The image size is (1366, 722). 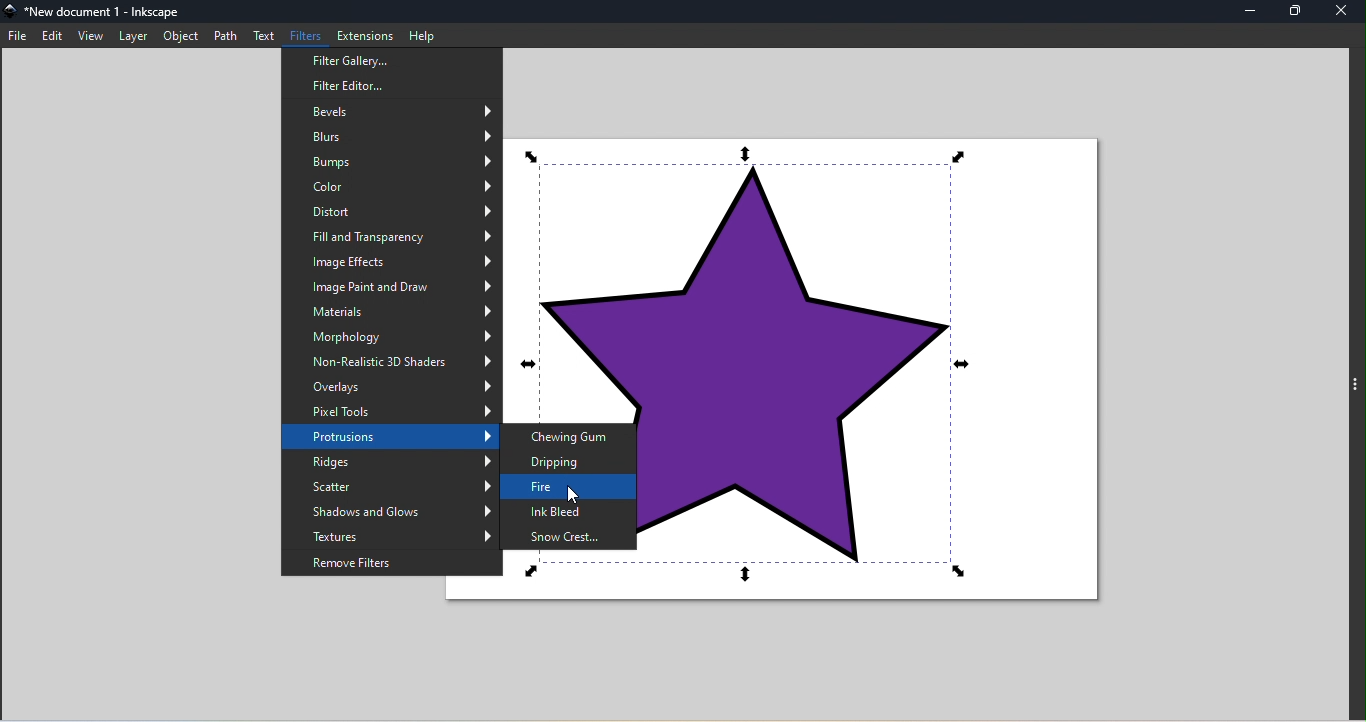 I want to click on Mterials, so click(x=389, y=311).